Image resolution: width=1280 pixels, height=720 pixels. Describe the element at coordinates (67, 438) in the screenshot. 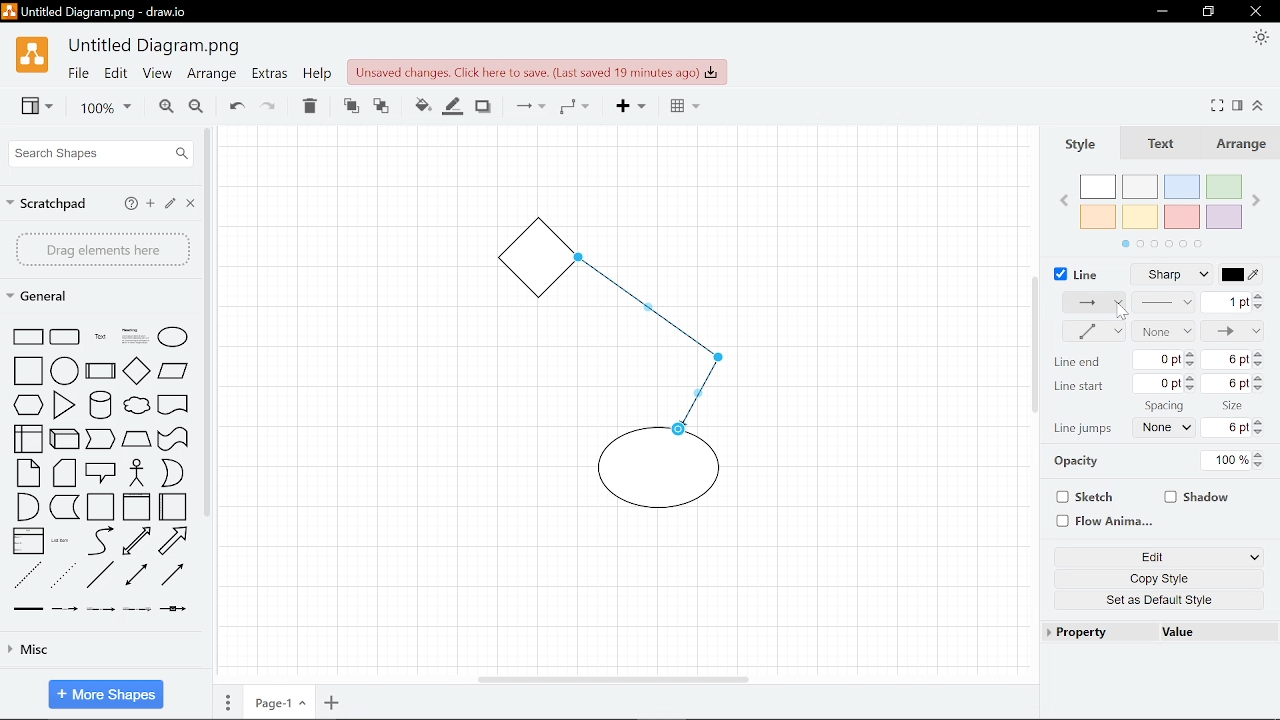

I see `shape` at that location.